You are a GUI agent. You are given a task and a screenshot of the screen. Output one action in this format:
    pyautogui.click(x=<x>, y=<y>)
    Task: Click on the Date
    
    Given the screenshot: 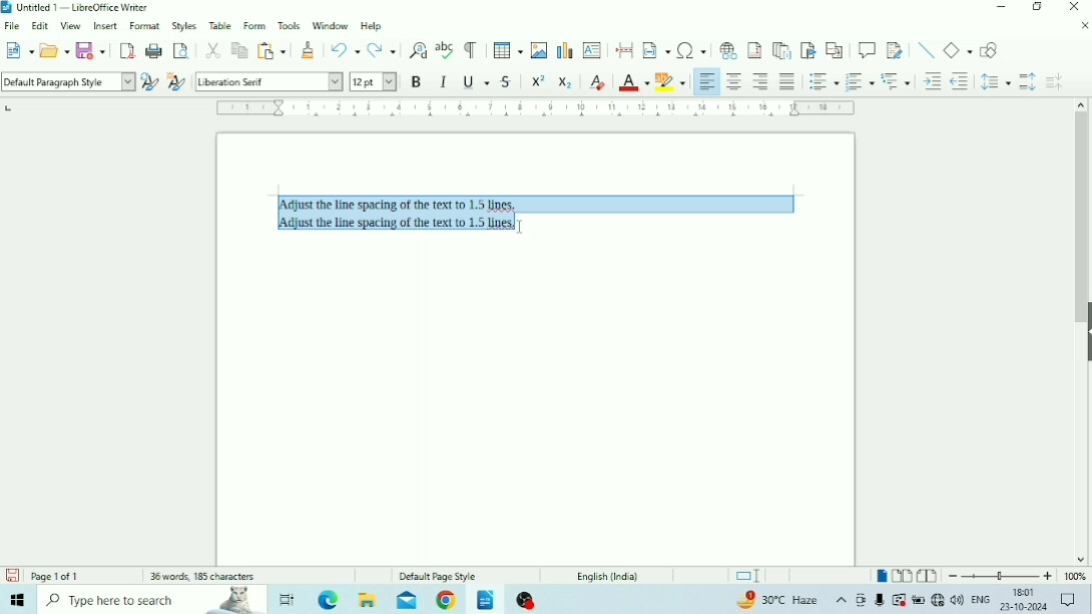 What is the action you would take?
    pyautogui.click(x=1024, y=606)
    